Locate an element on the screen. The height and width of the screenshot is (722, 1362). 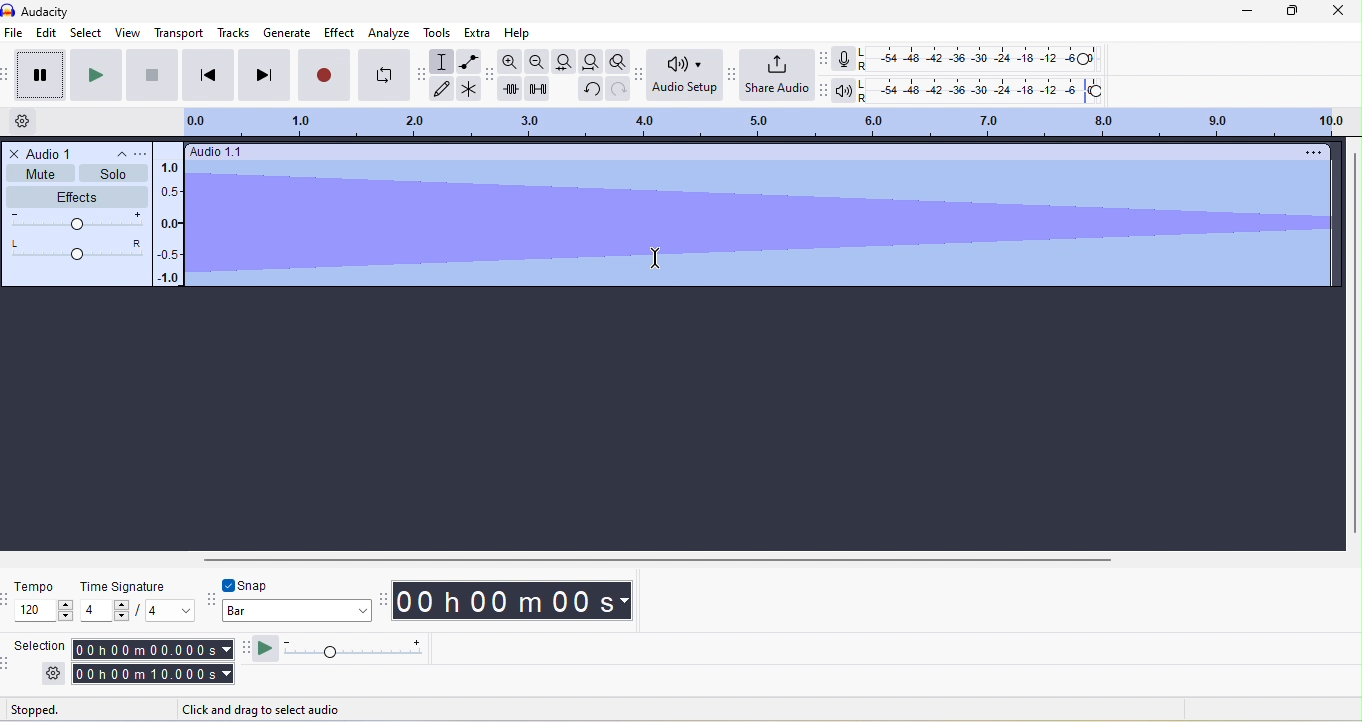
audacity edit toolbar is located at coordinates (491, 74).